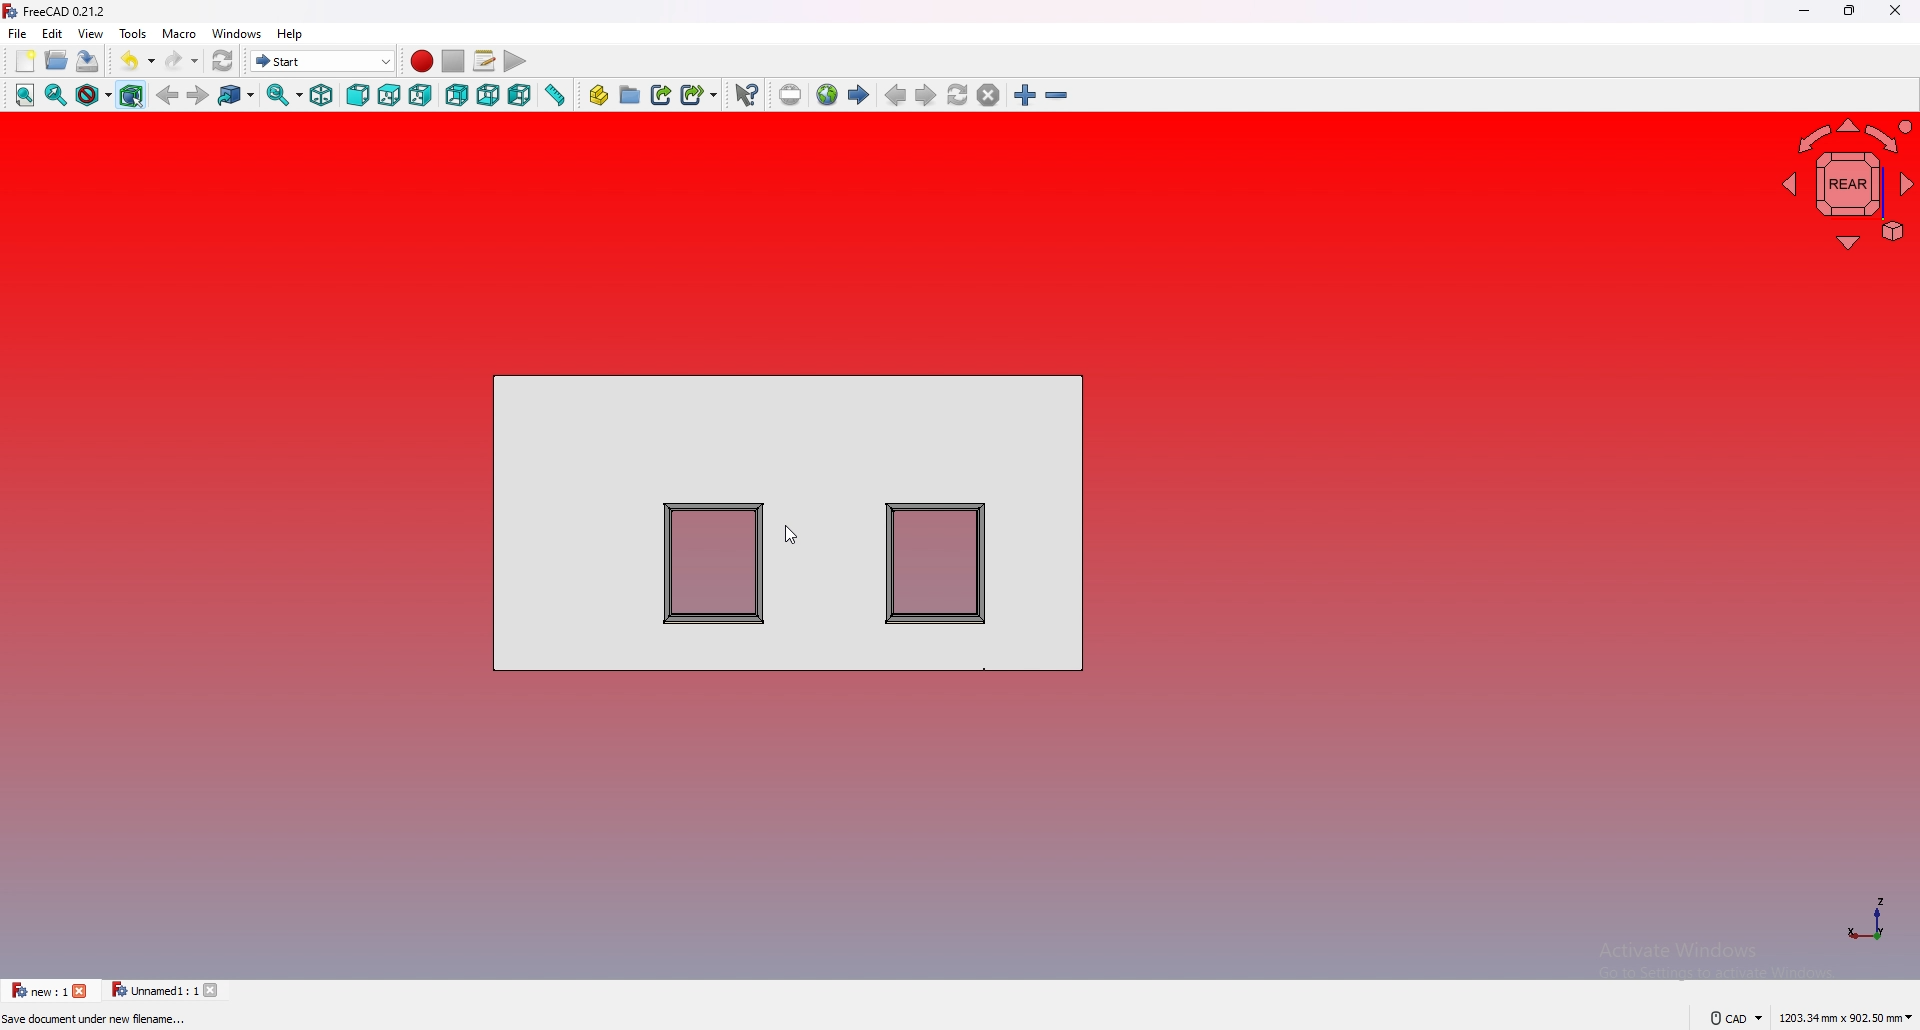 This screenshot has width=1920, height=1030. What do you see at coordinates (421, 95) in the screenshot?
I see `right` at bounding box center [421, 95].